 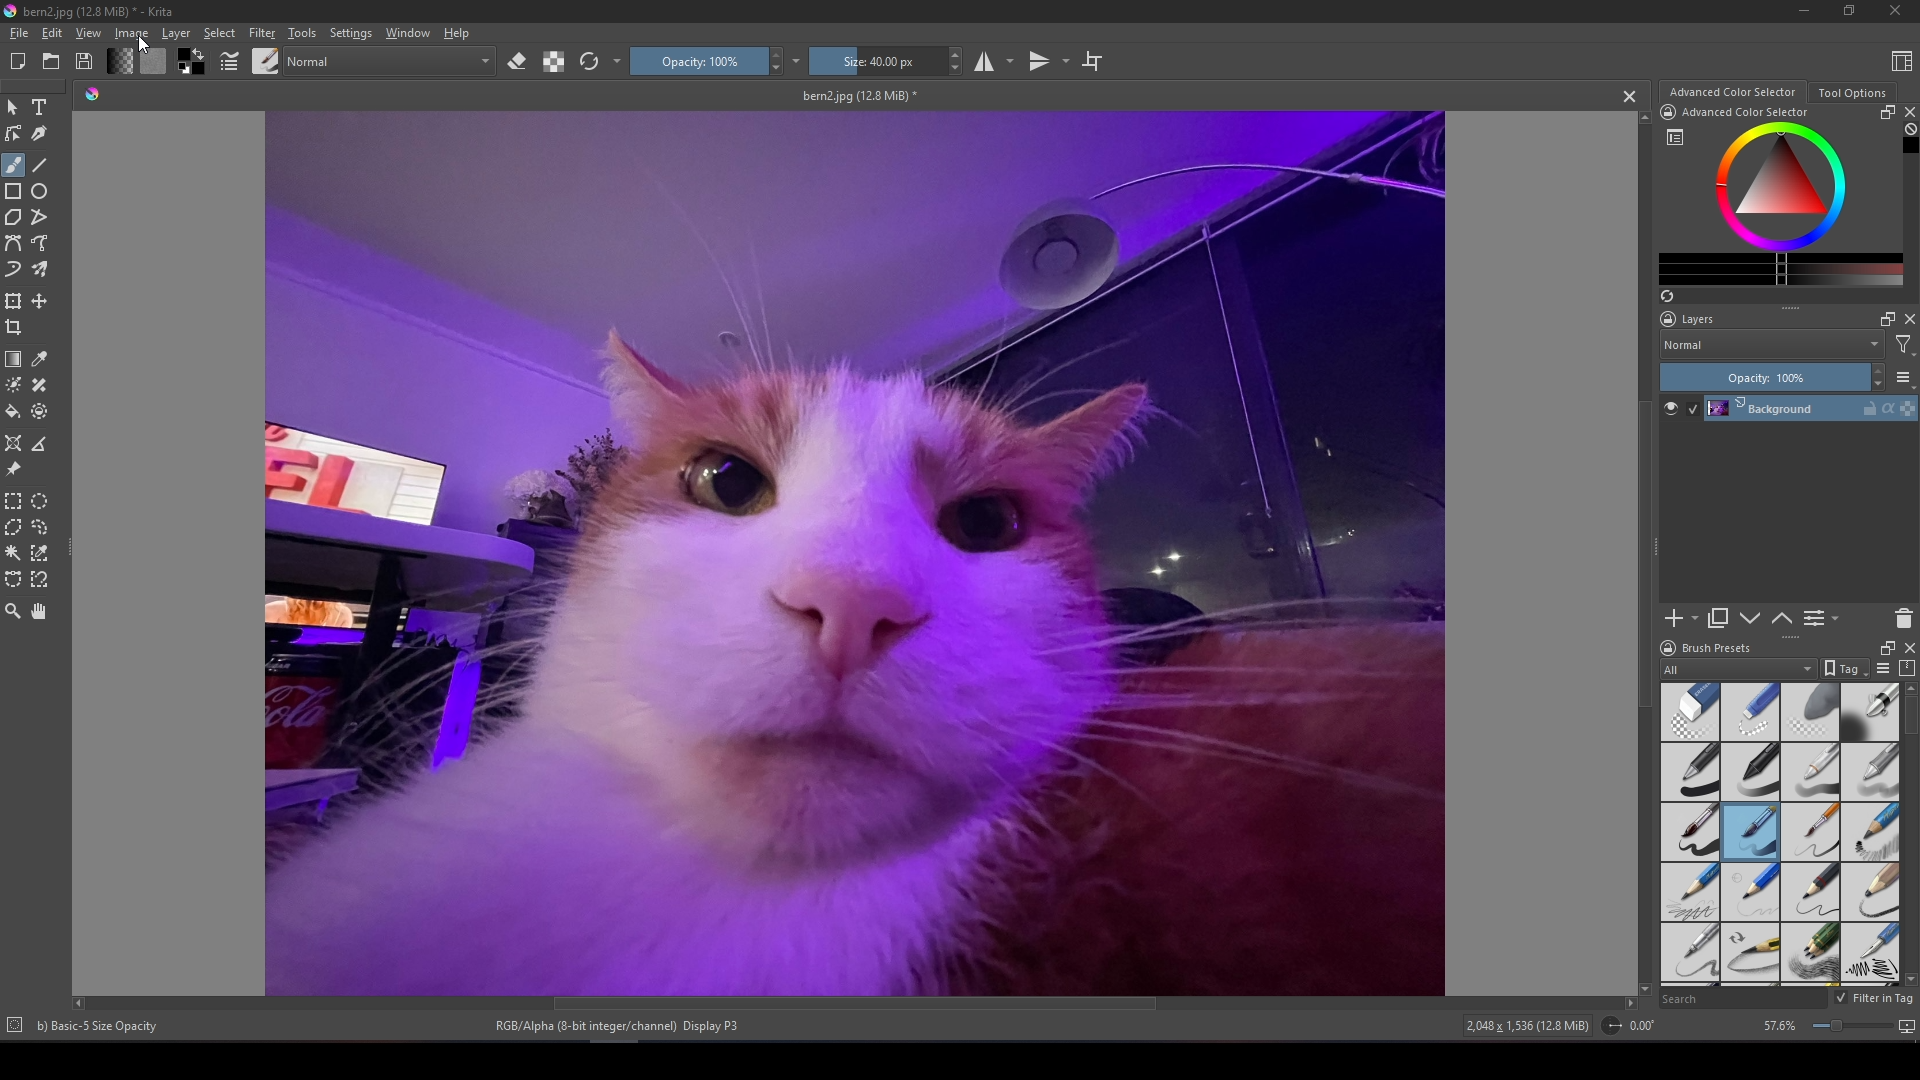 What do you see at coordinates (554, 61) in the screenshot?
I see `Preserve alpha` at bounding box center [554, 61].